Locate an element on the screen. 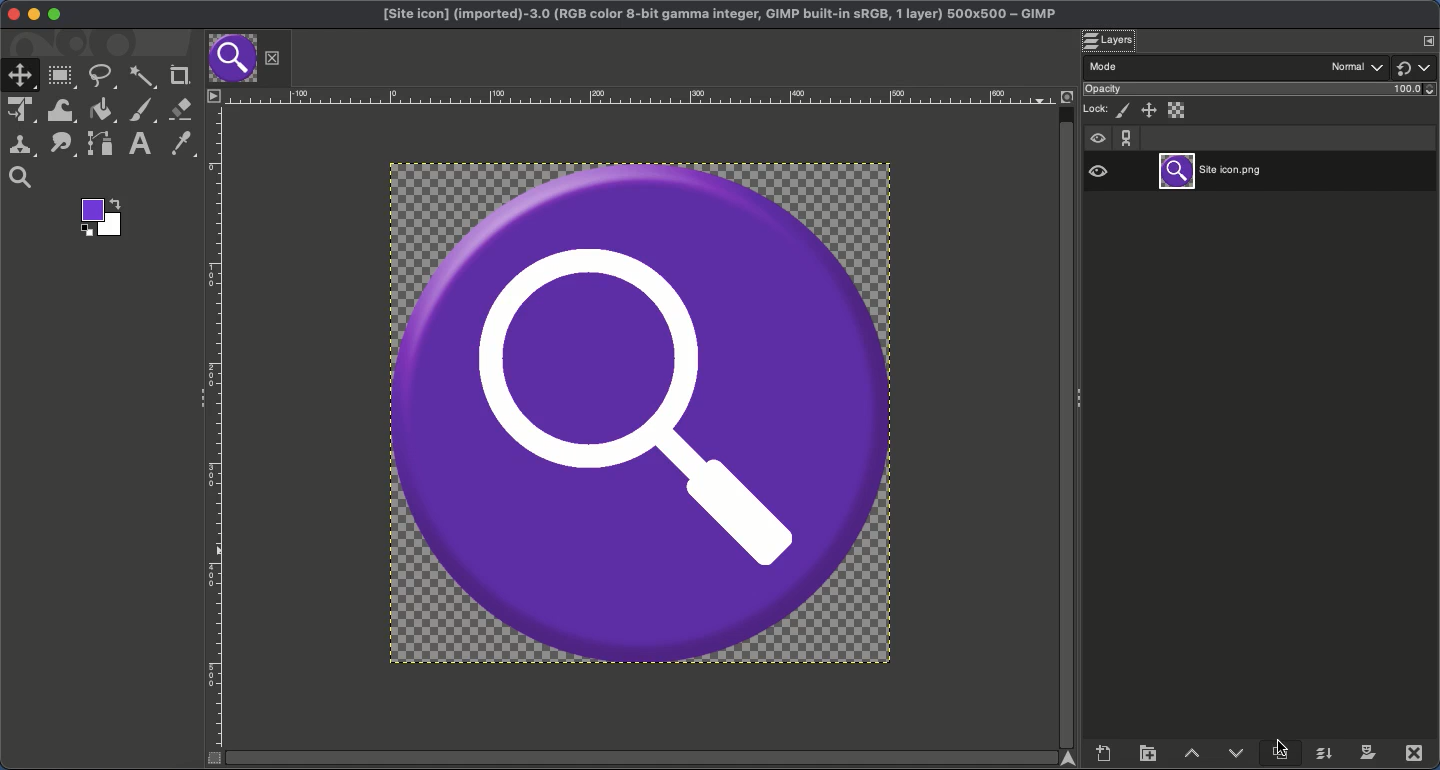 The width and height of the screenshot is (1440, 770). Ruler is located at coordinates (643, 95).